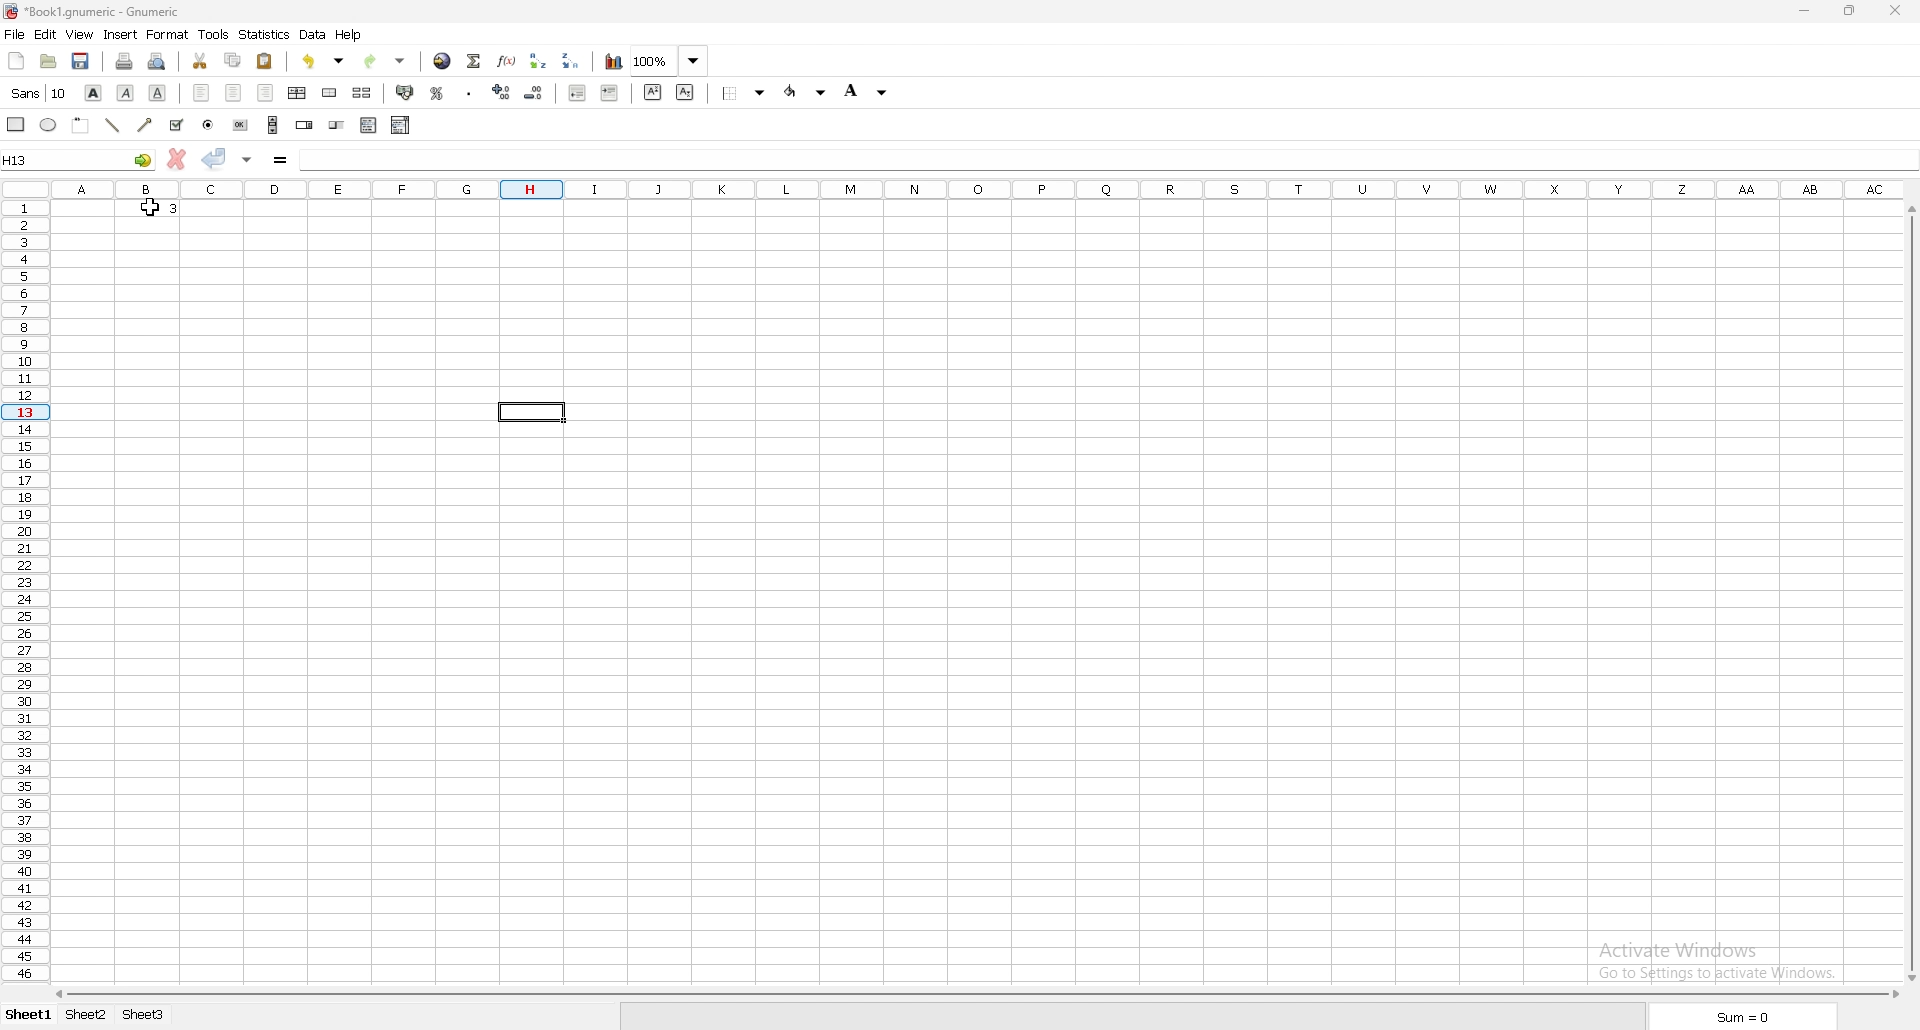  I want to click on open, so click(50, 61).